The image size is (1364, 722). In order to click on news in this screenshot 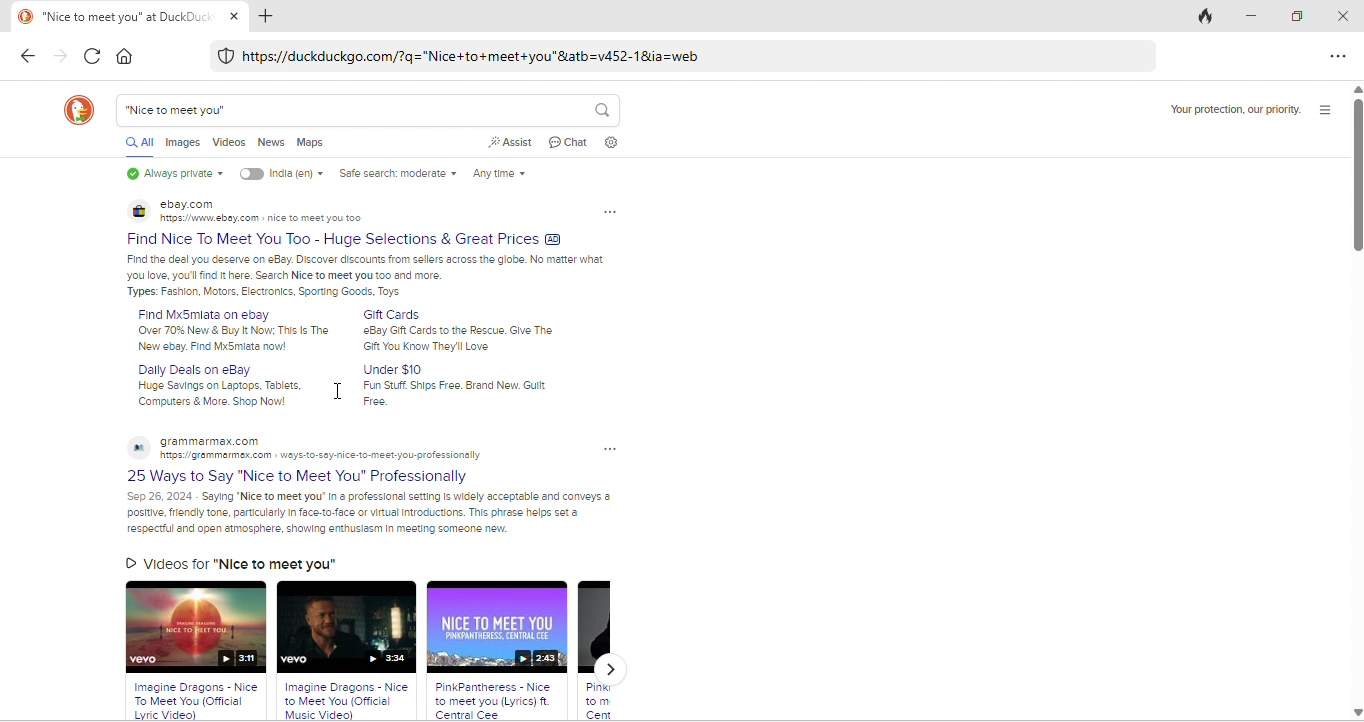, I will do `click(271, 143)`.